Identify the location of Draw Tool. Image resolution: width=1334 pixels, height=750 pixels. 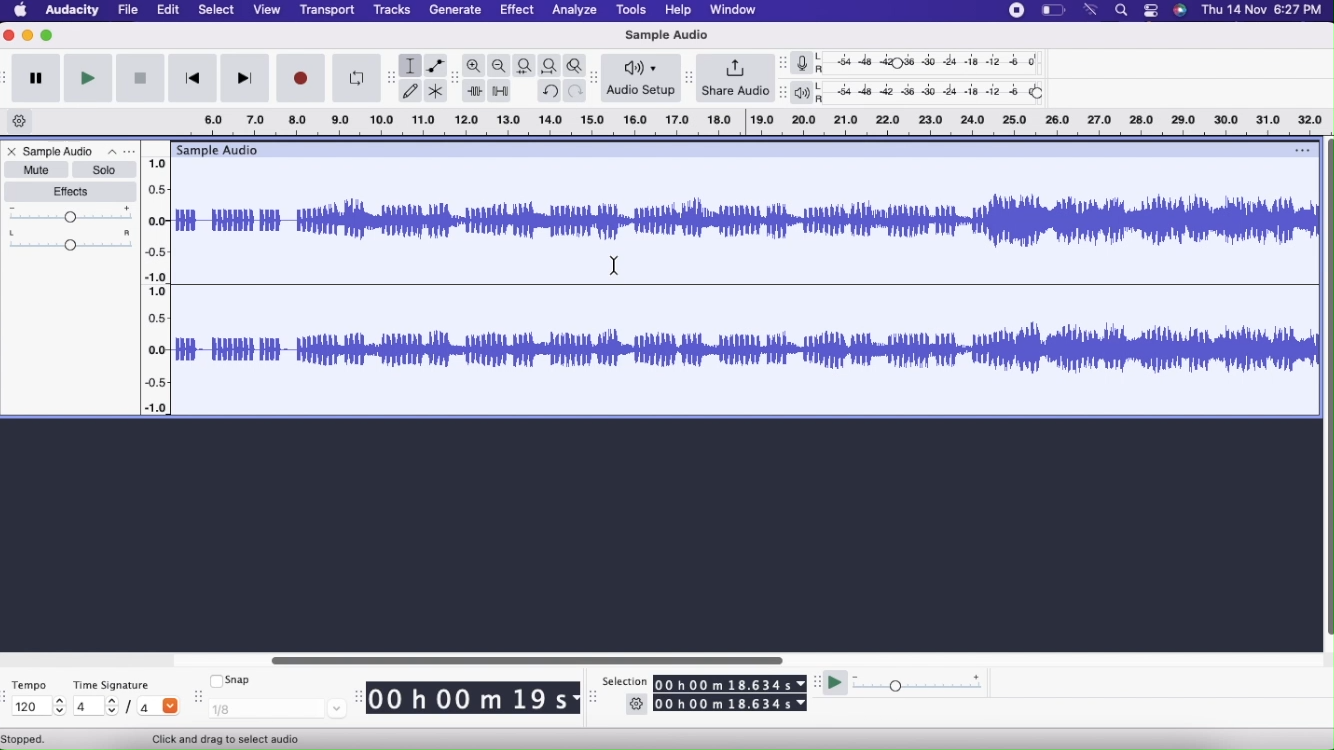
(410, 92).